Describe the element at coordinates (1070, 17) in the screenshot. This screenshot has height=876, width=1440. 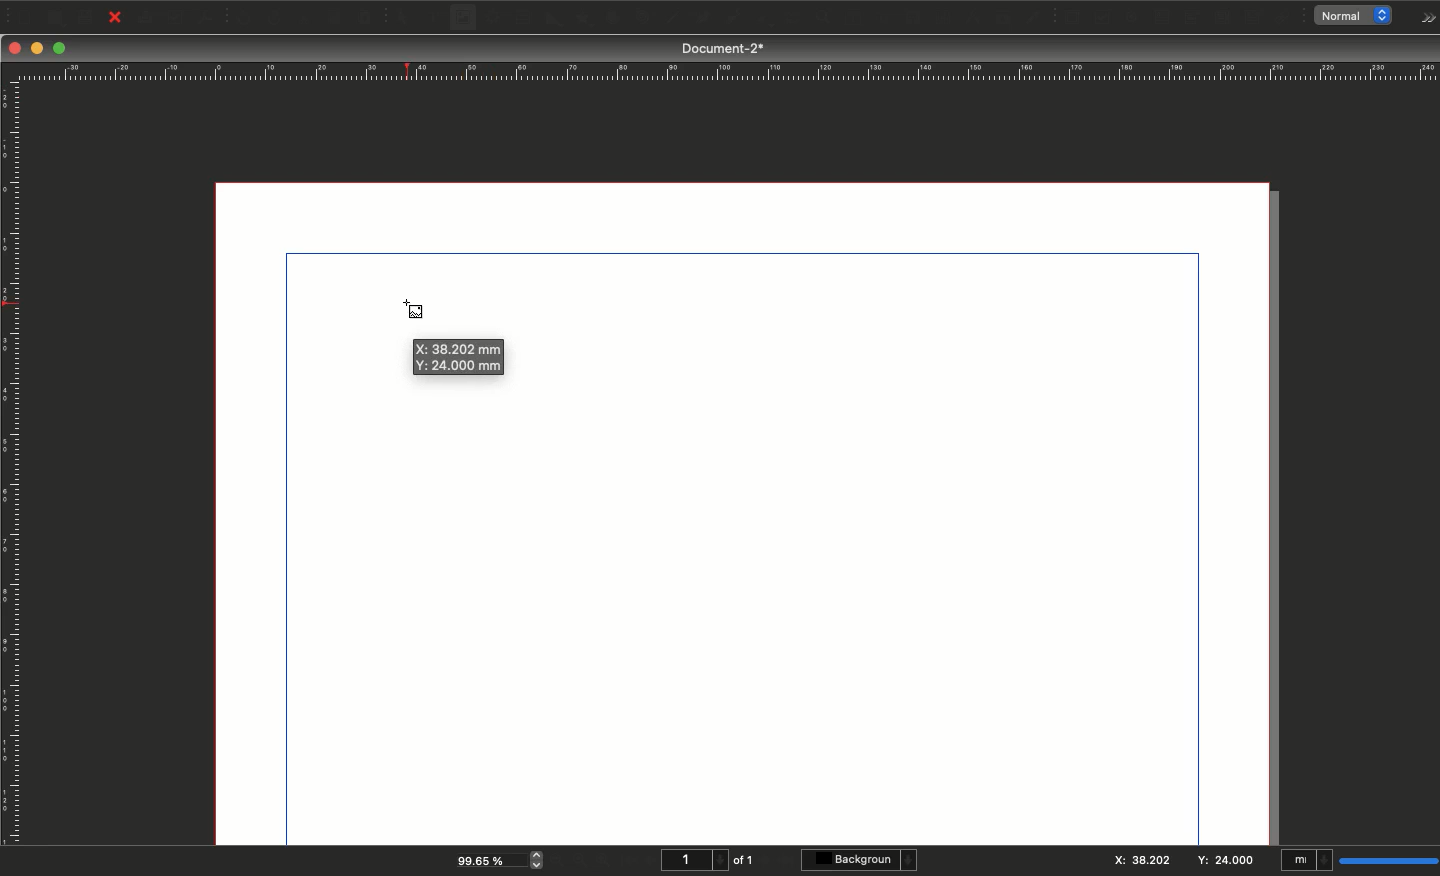
I see `PDF push button` at that location.